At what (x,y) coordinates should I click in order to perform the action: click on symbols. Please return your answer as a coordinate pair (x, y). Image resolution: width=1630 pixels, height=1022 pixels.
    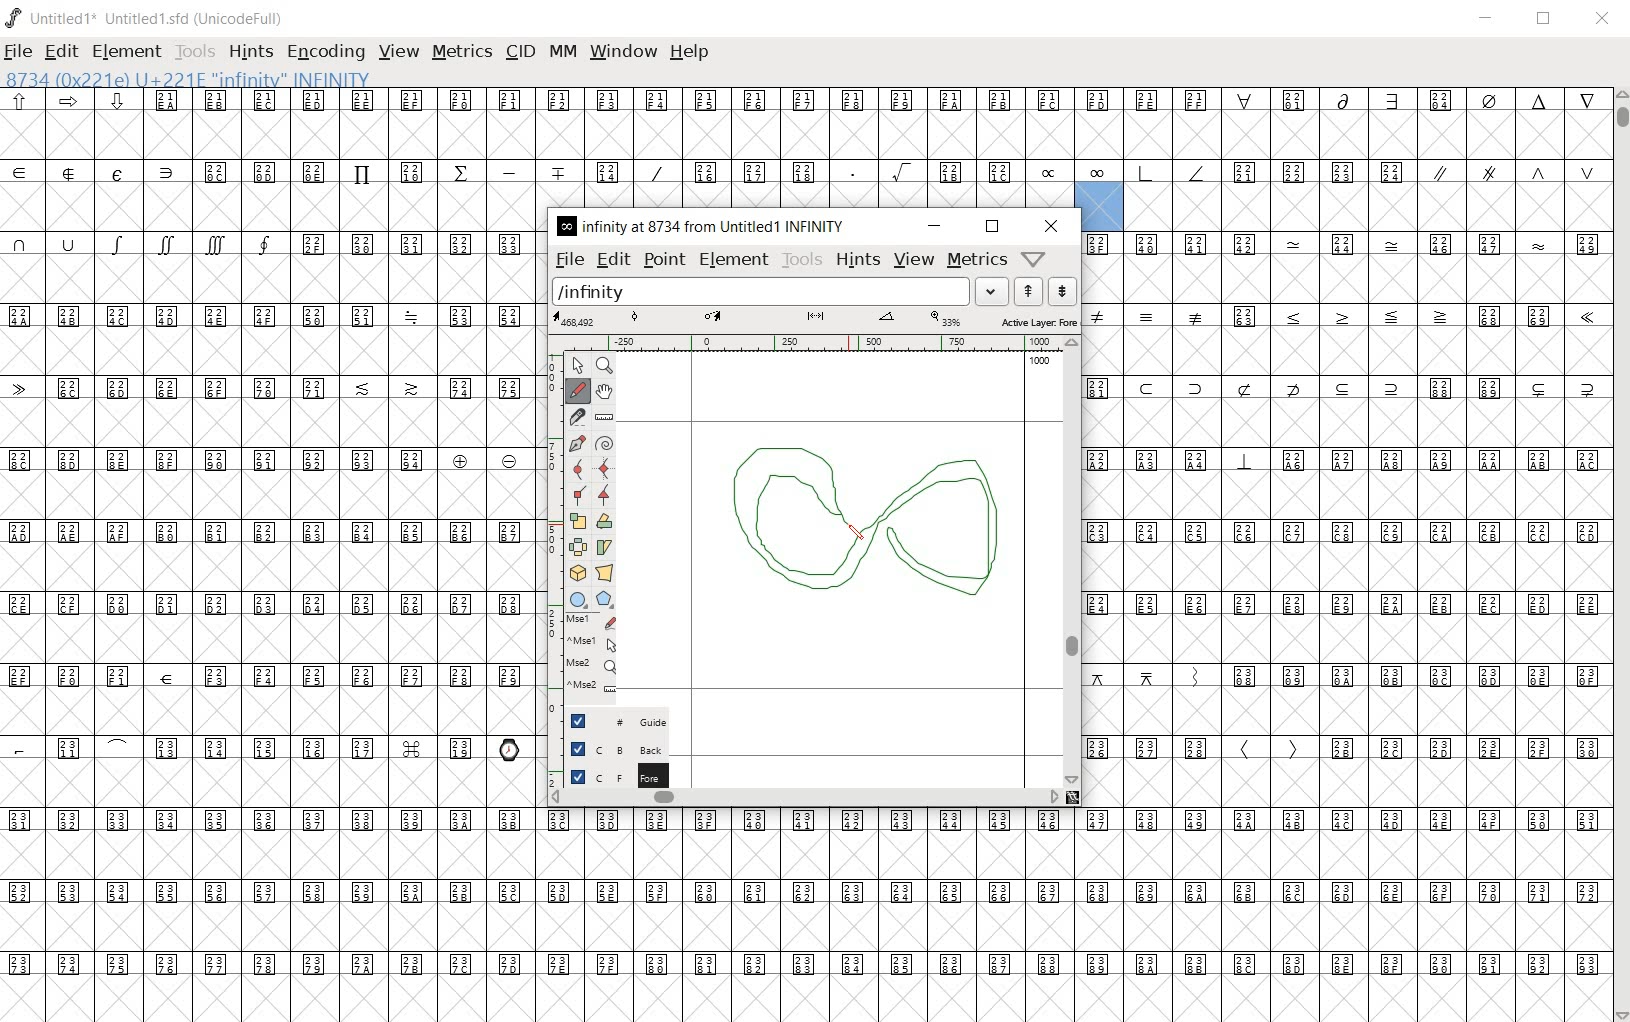
    Looking at the image, I should click on (1155, 675).